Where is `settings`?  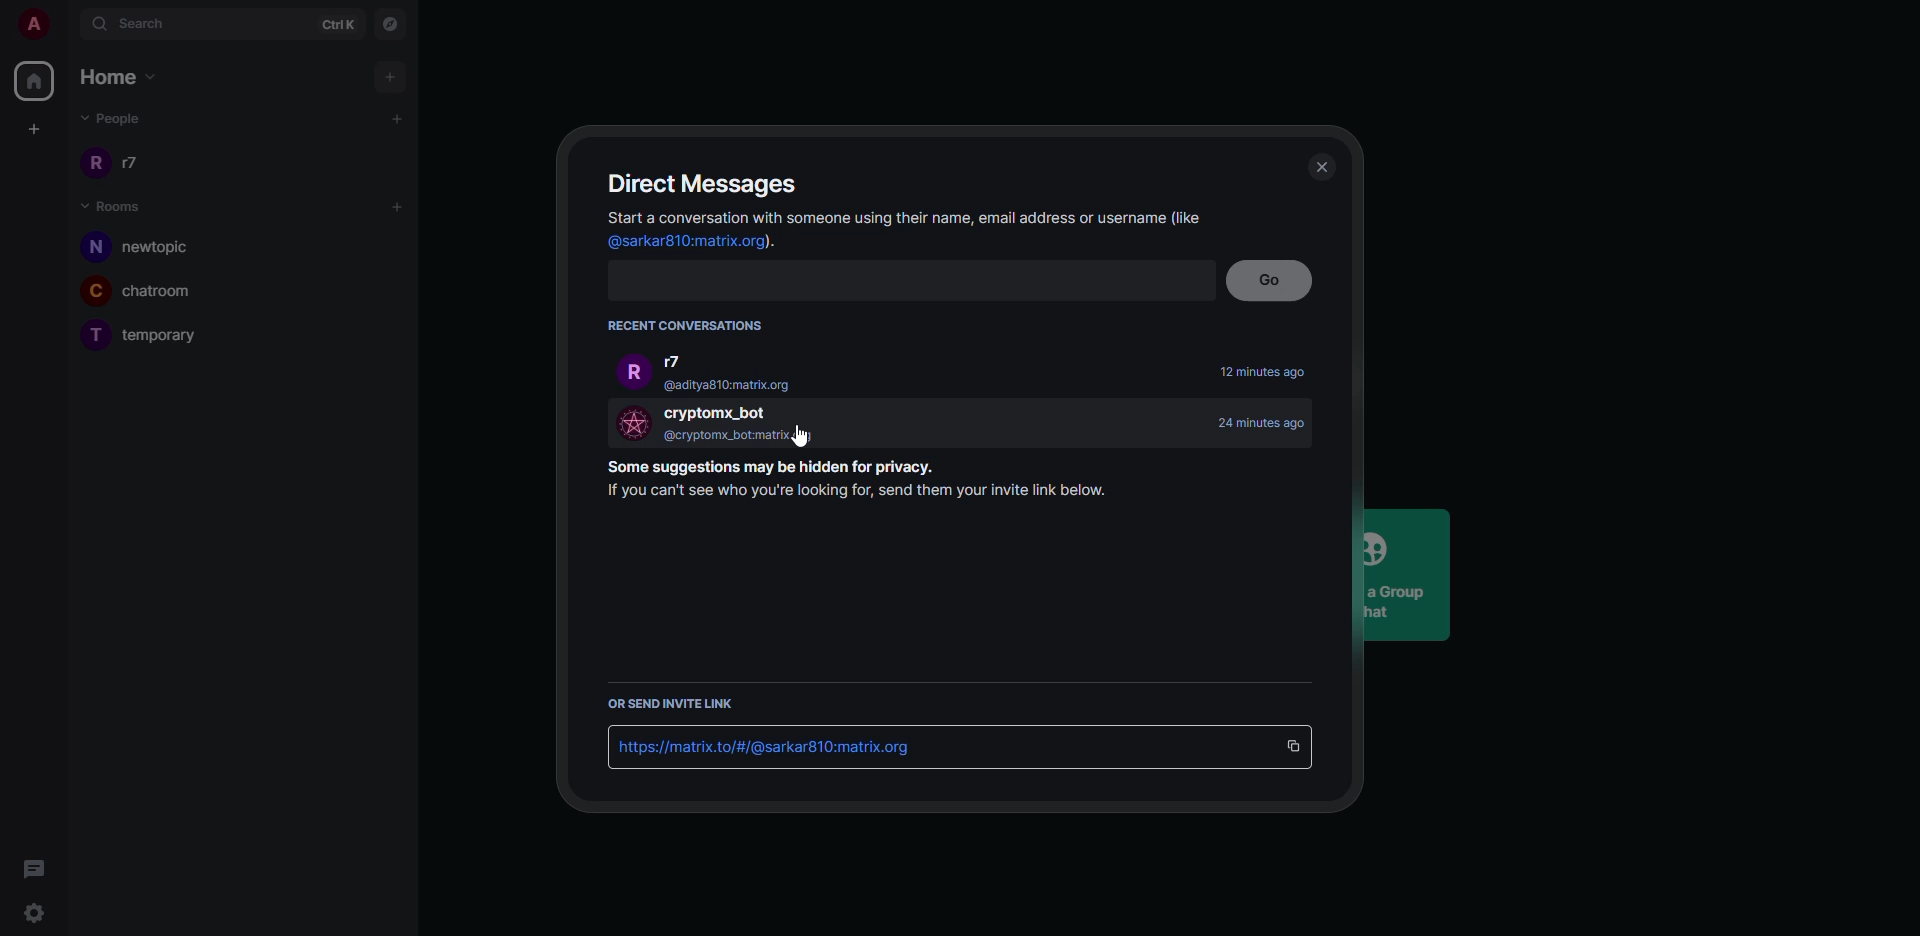 settings is located at coordinates (41, 911).